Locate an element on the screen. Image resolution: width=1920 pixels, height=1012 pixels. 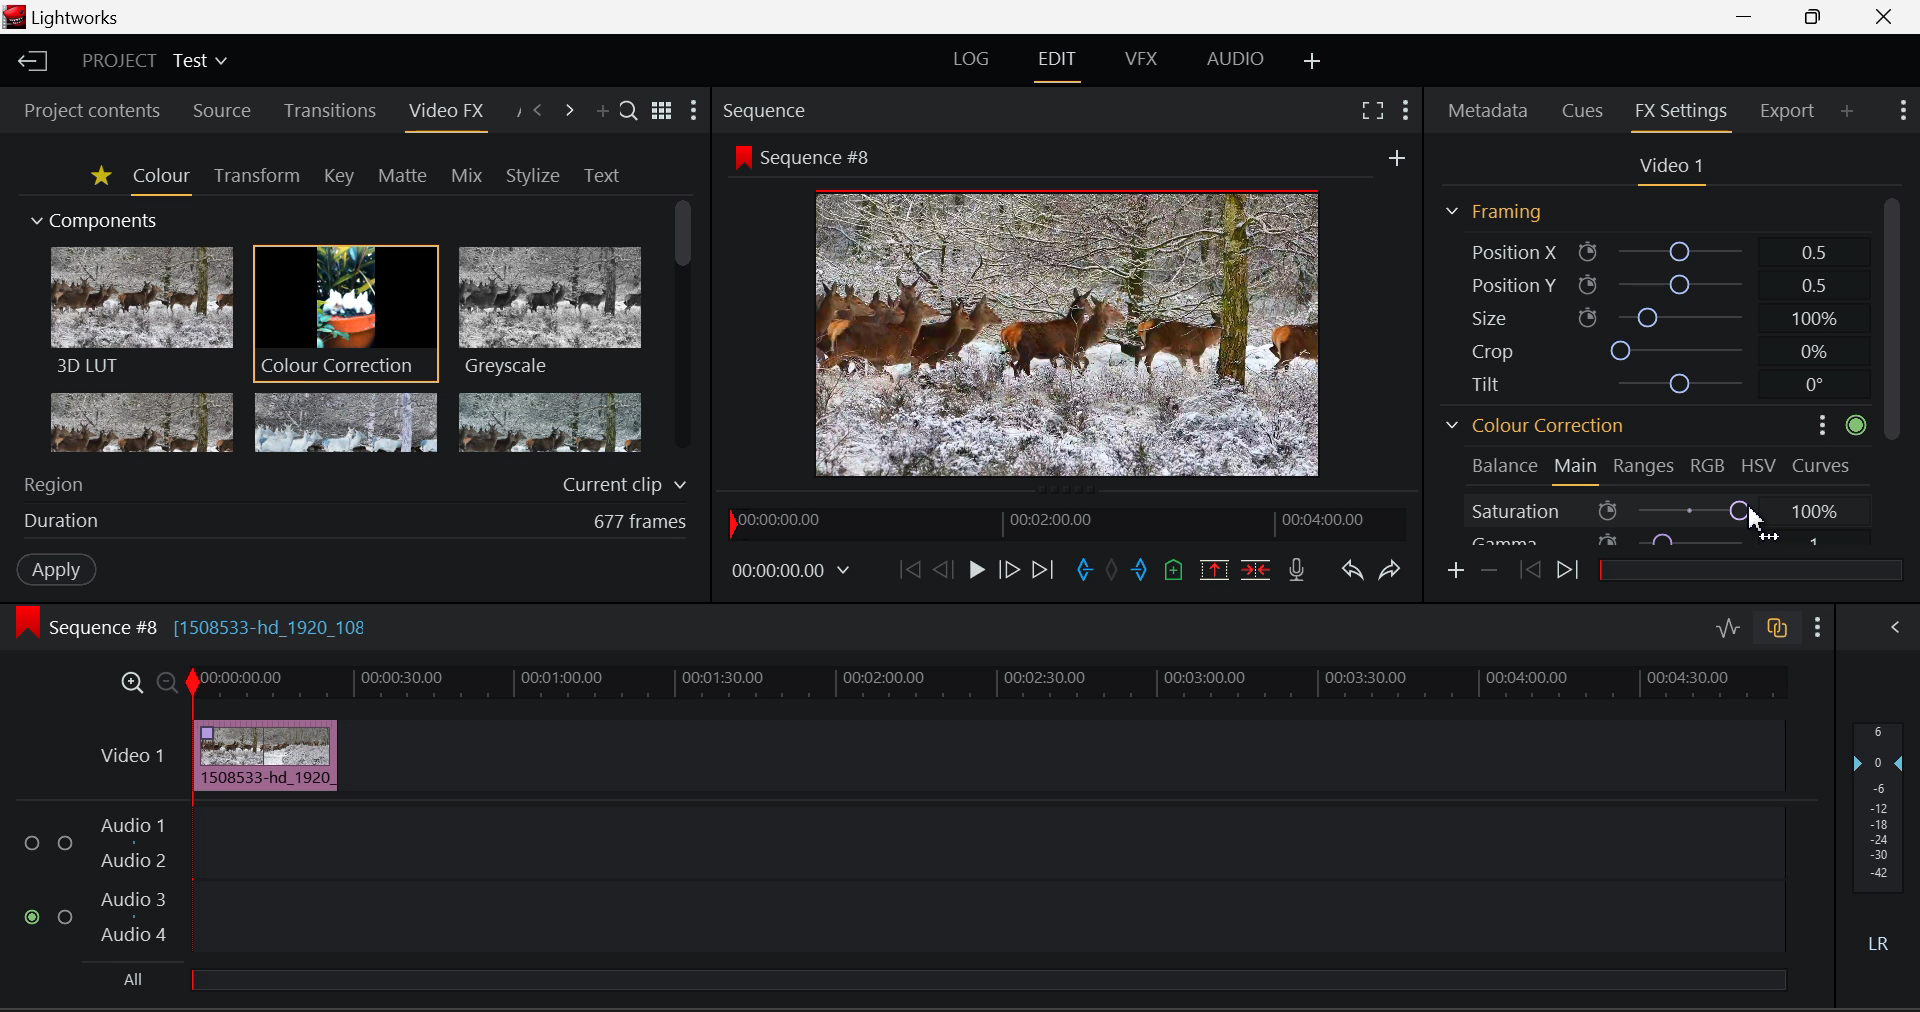
Mosaic is located at coordinates (343, 422).